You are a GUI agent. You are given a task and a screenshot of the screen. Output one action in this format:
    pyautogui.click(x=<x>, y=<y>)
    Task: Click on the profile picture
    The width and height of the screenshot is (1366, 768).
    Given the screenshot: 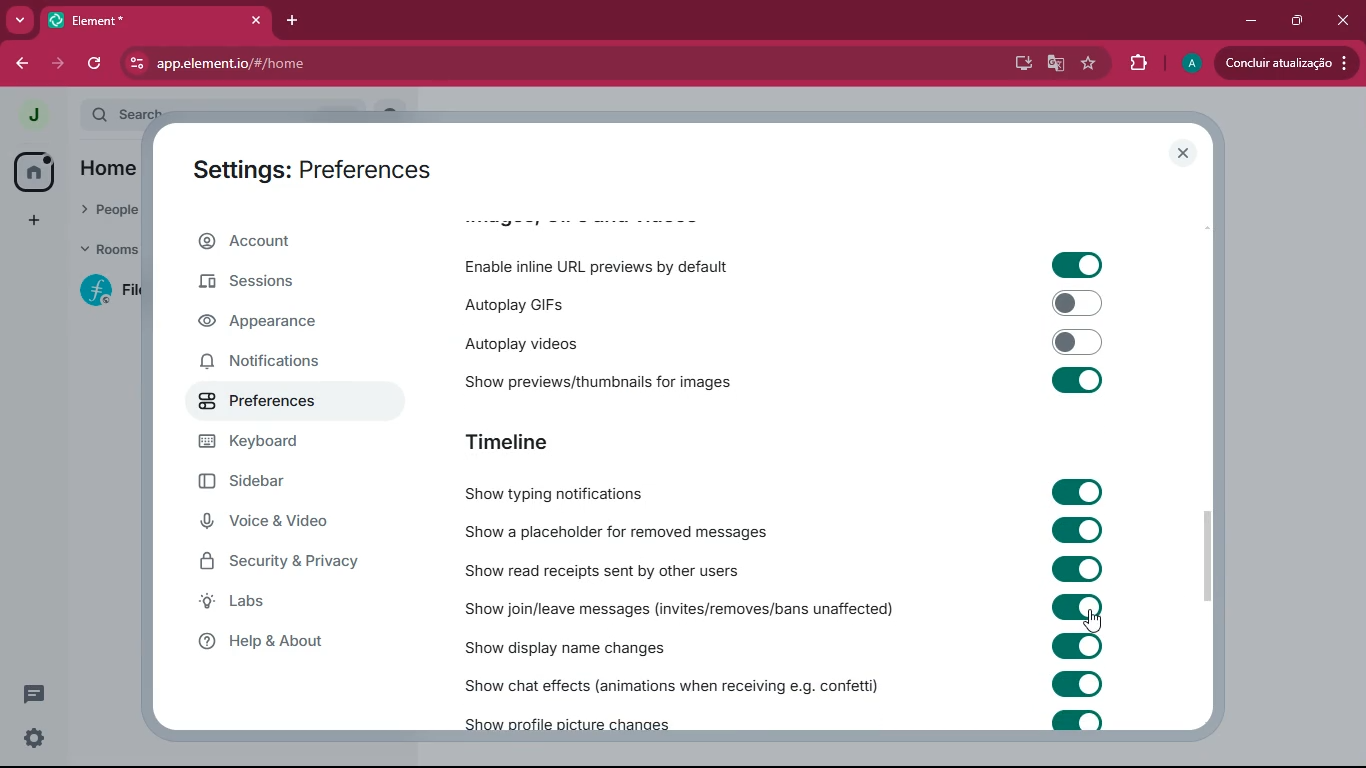 What is the action you would take?
    pyautogui.click(x=1195, y=61)
    